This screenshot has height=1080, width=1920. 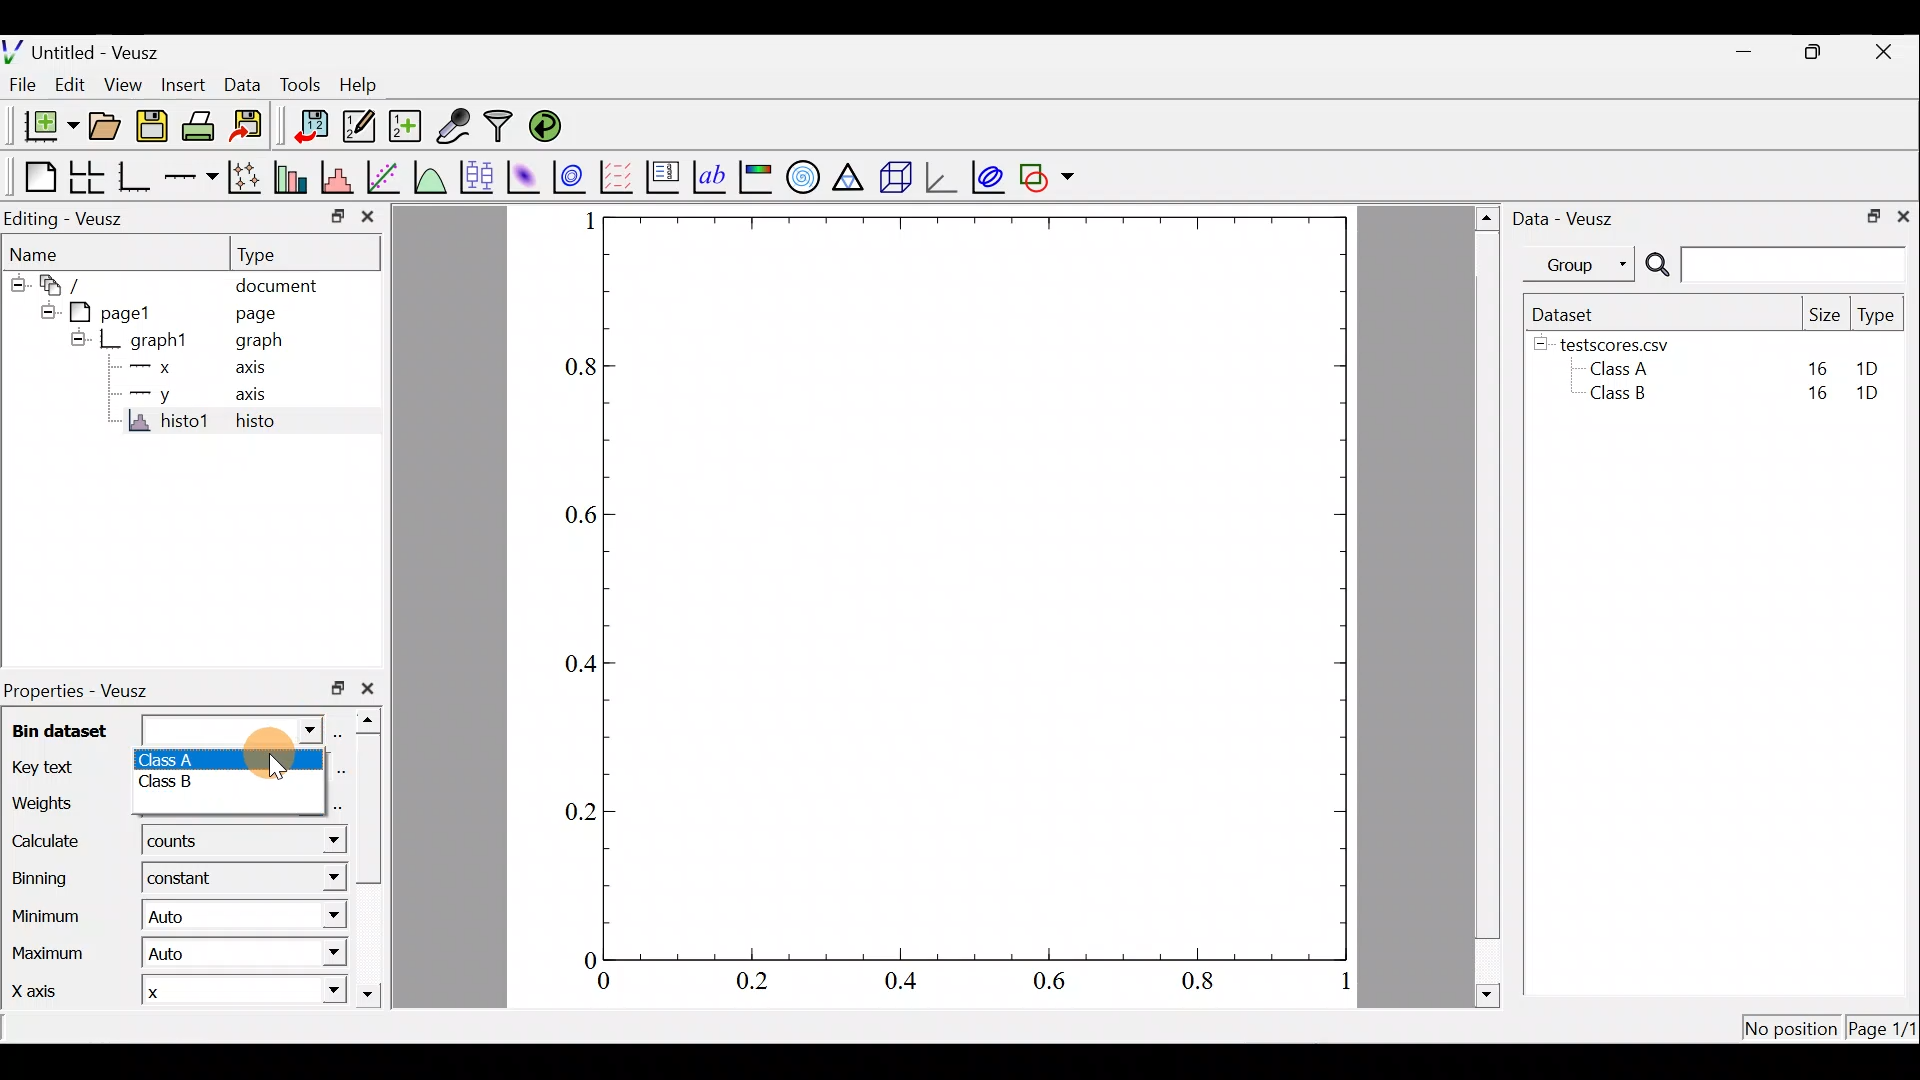 What do you see at coordinates (313, 993) in the screenshot?
I see `X axis dropdown` at bounding box center [313, 993].